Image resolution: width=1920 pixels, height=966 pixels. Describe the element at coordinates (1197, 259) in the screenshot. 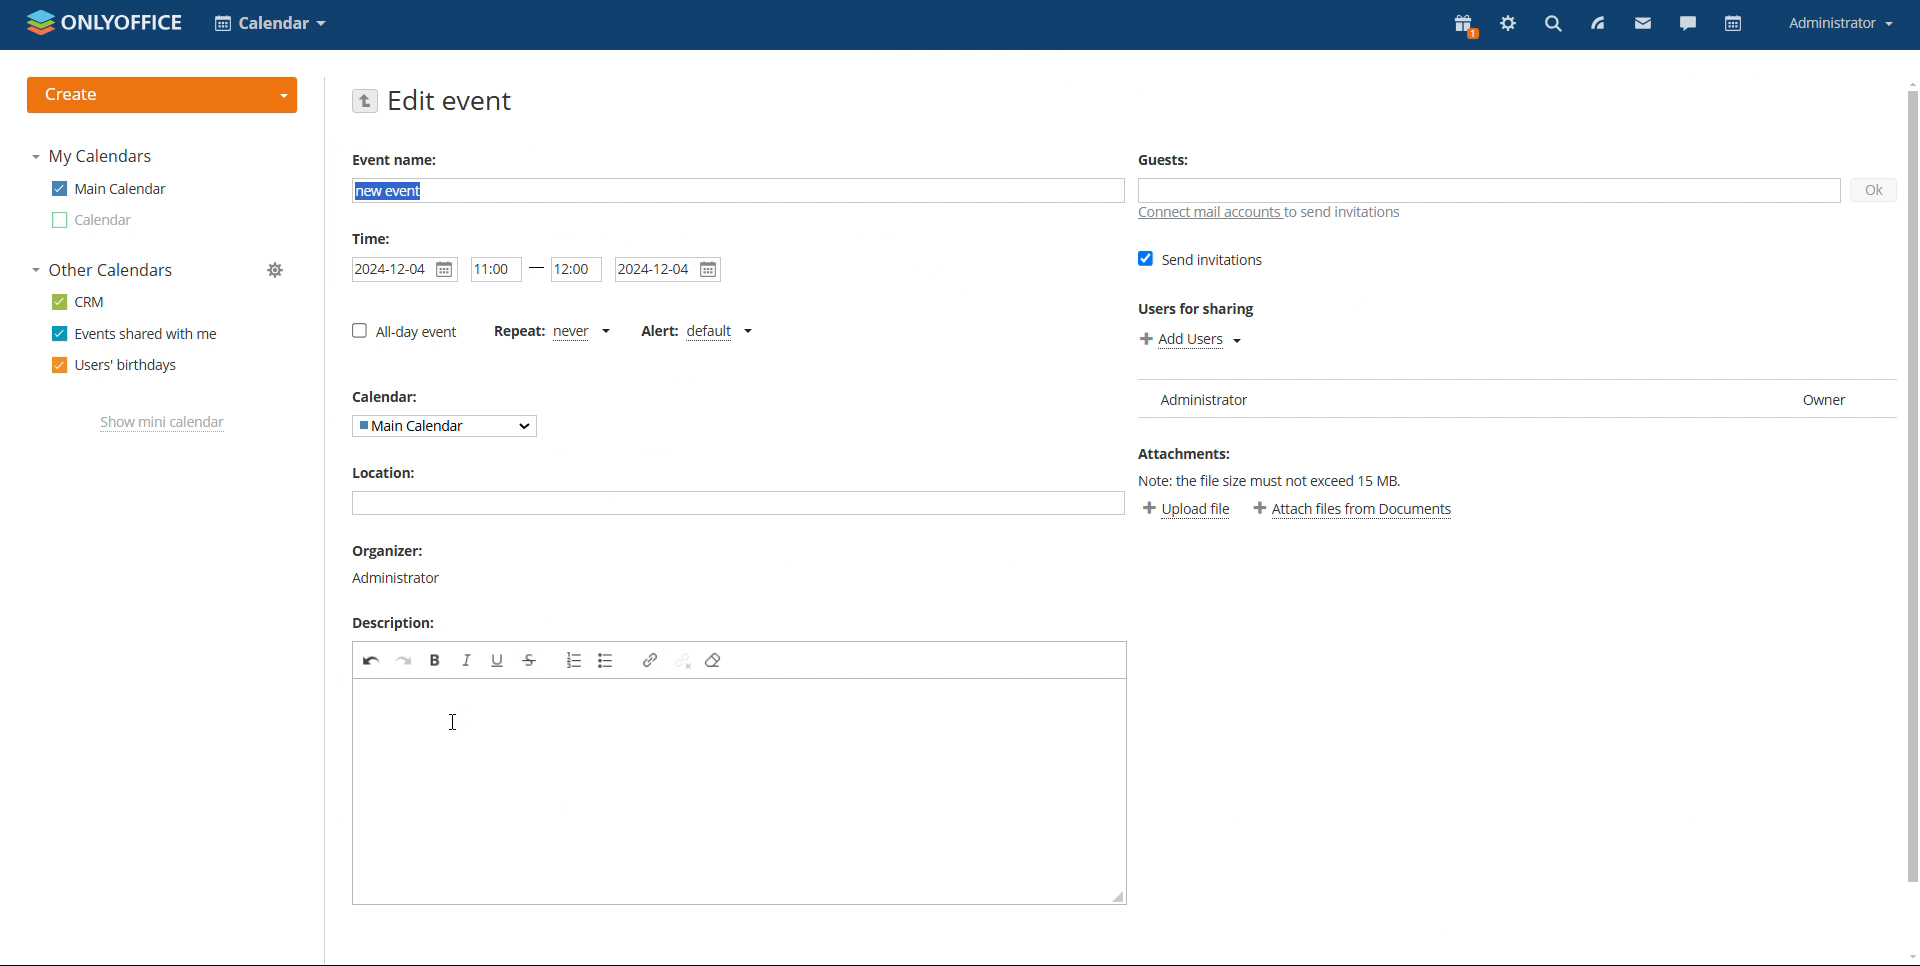

I see `send invitations` at that location.